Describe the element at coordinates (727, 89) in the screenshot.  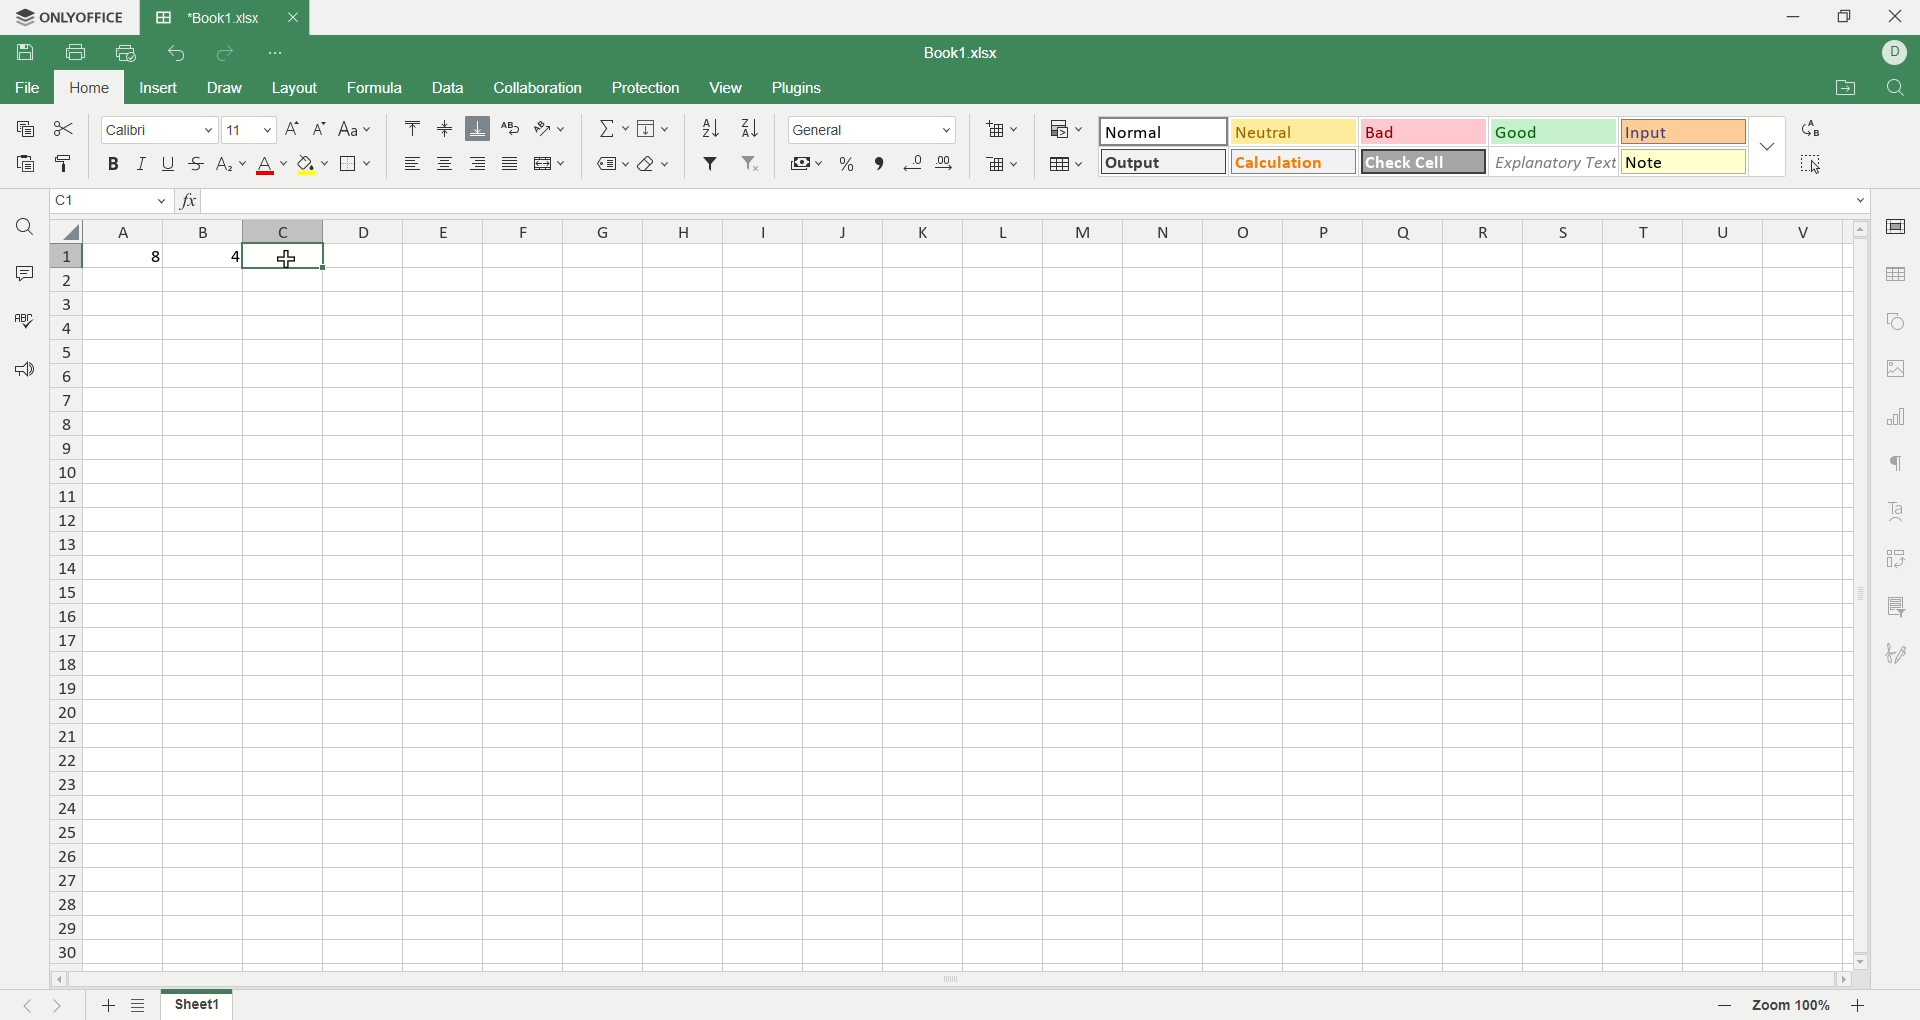
I see `view` at that location.